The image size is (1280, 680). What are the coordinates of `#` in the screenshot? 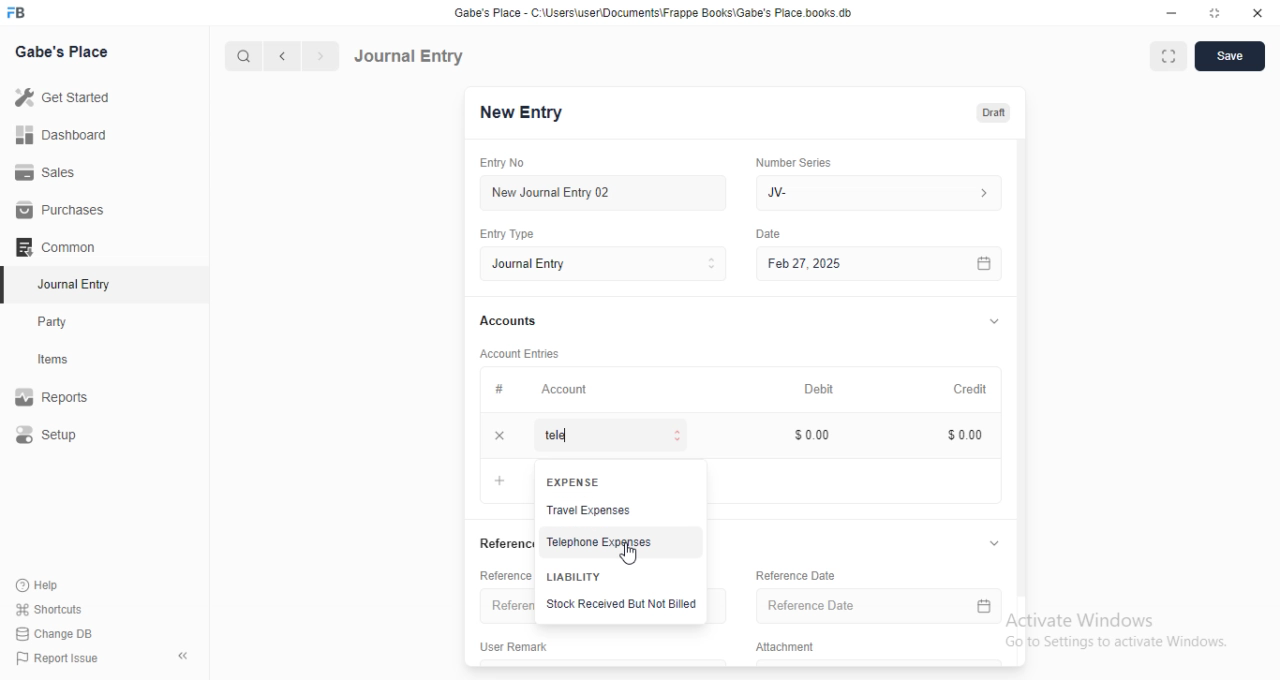 It's located at (499, 388).